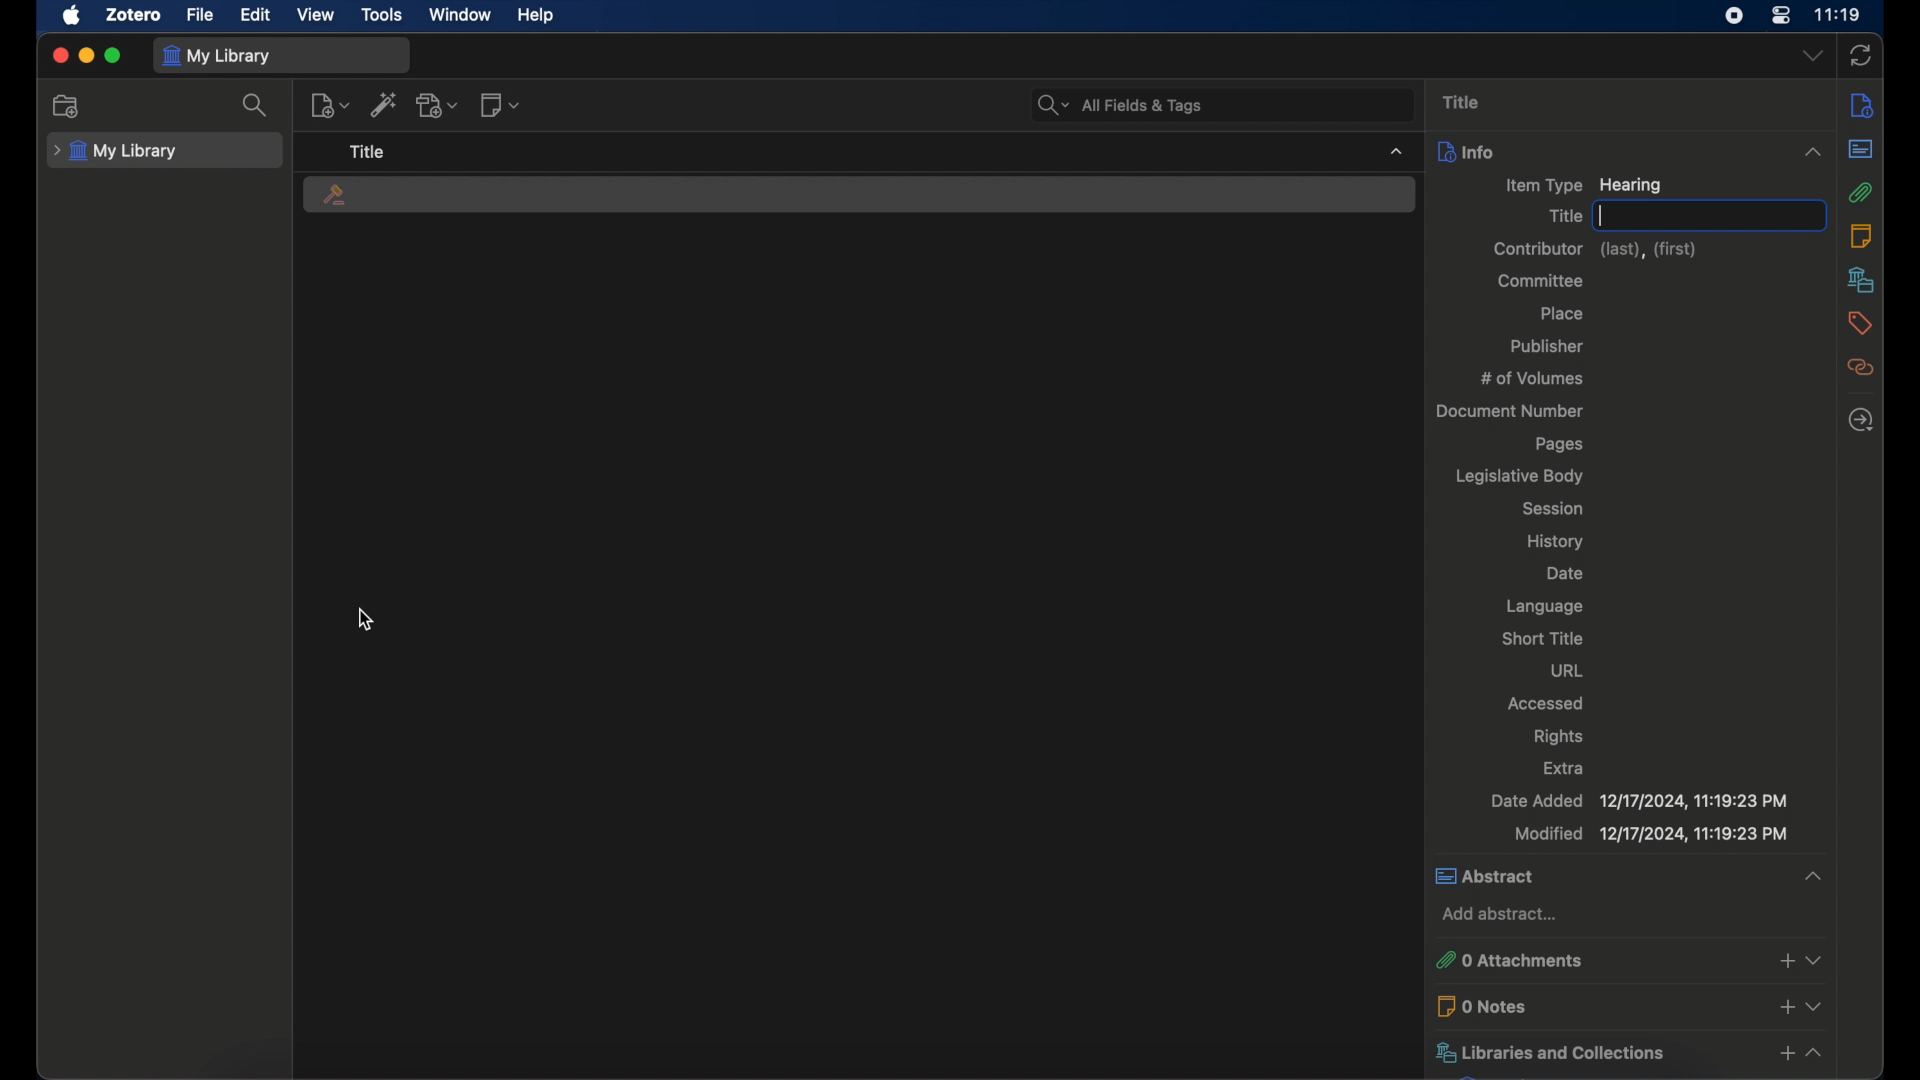 The width and height of the screenshot is (1920, 1080). I want to click on url, so click(1567, 671).